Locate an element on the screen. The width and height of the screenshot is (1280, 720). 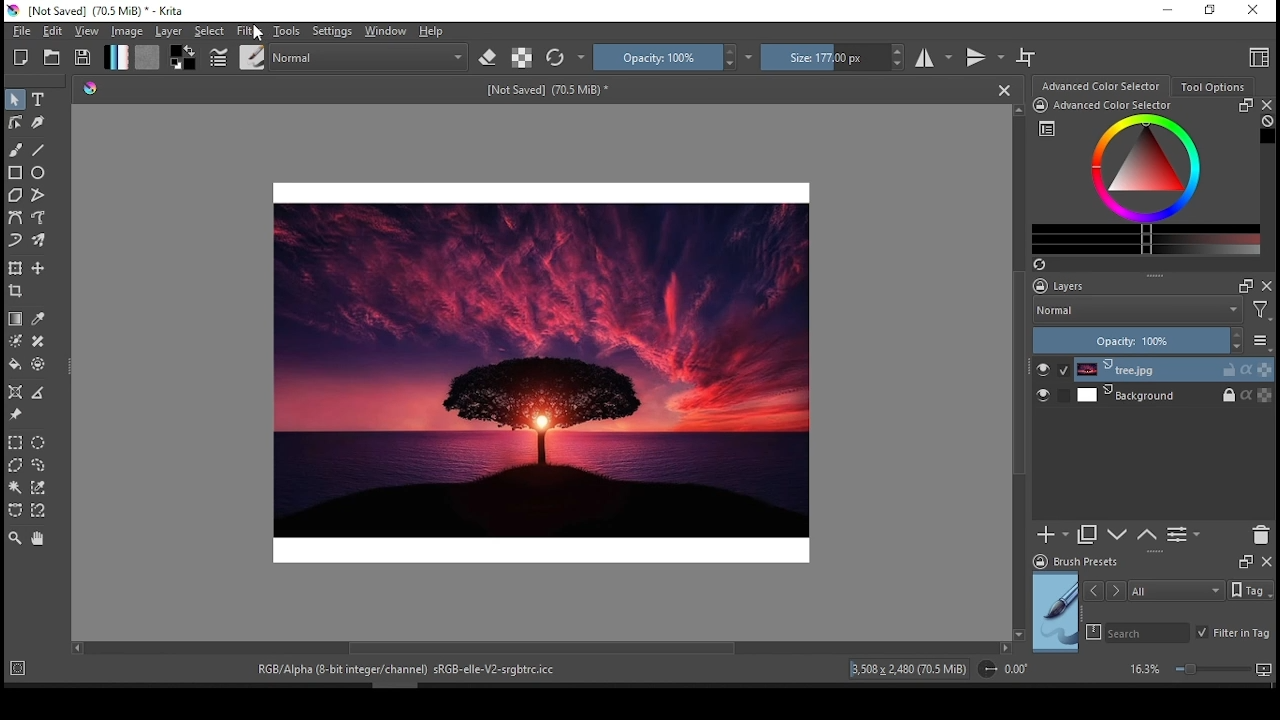
horizontal mirror mode is located at coordinates (933, 56).